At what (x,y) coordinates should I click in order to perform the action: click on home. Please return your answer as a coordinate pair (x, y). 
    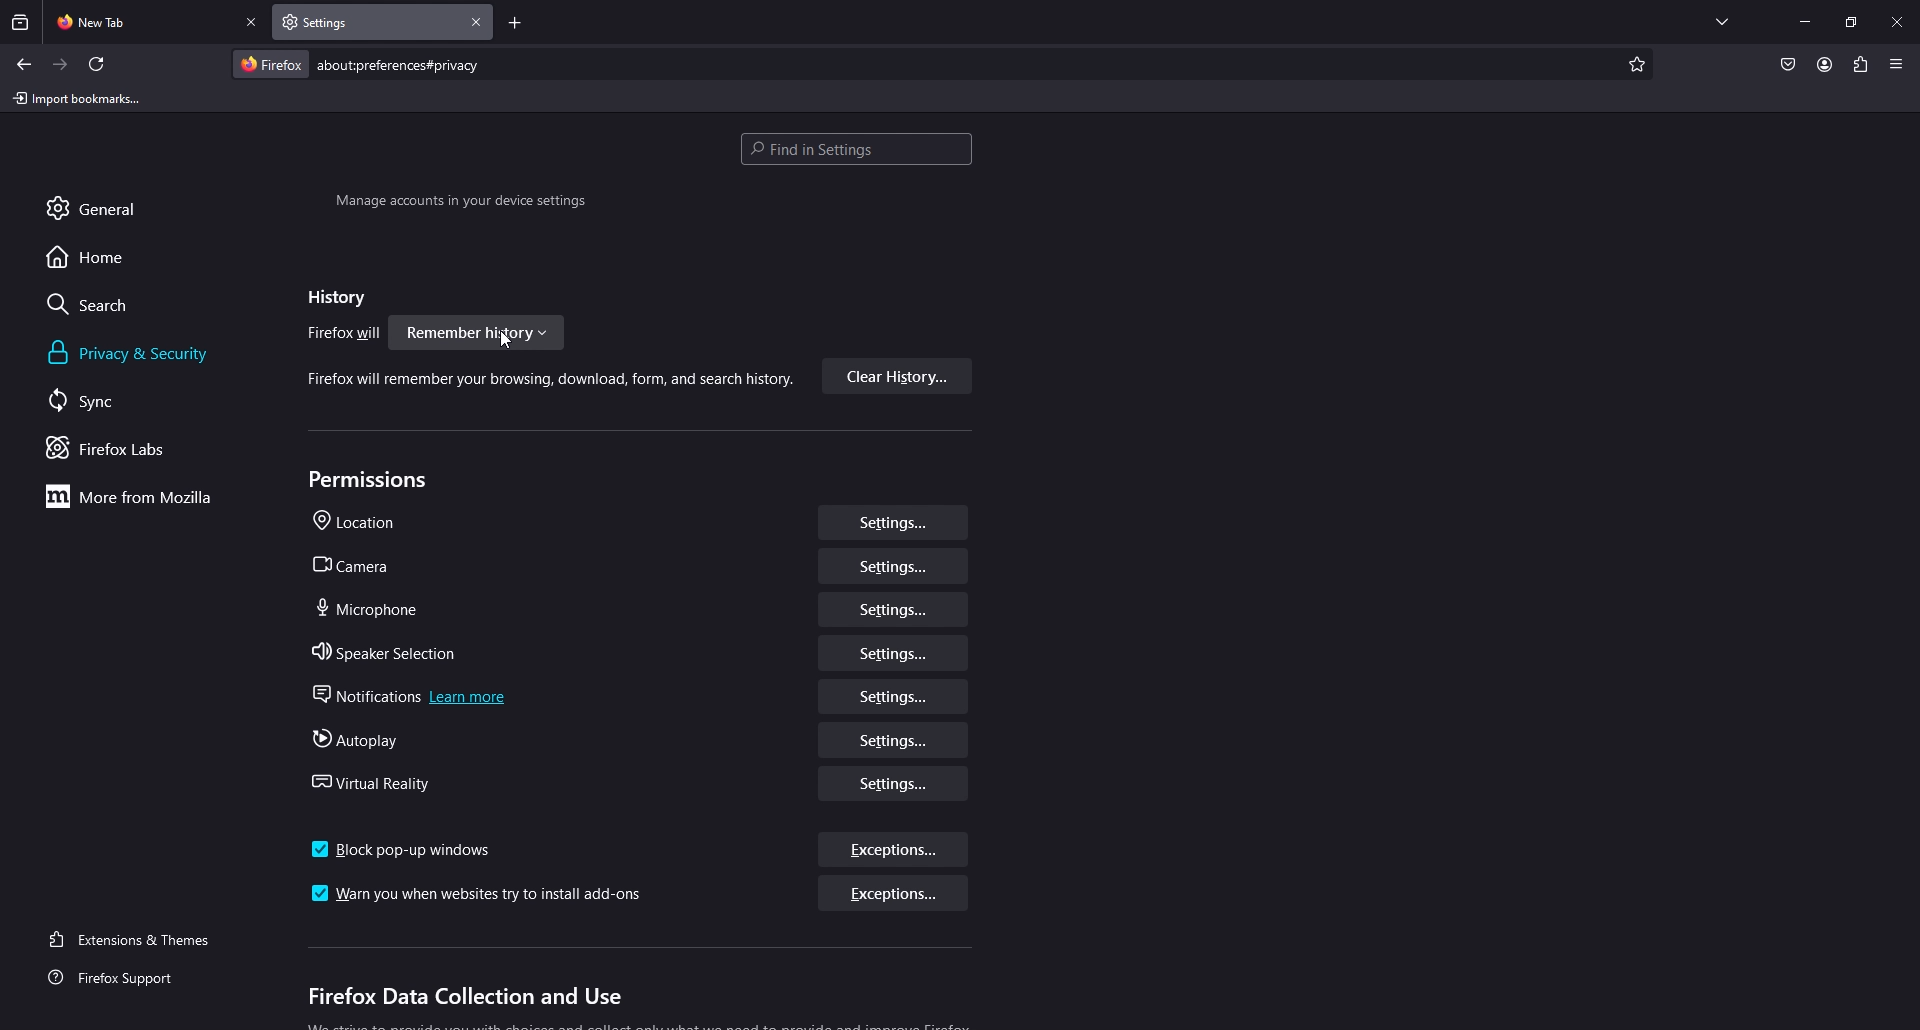
    Looking at the image, I should click on (103, 256).